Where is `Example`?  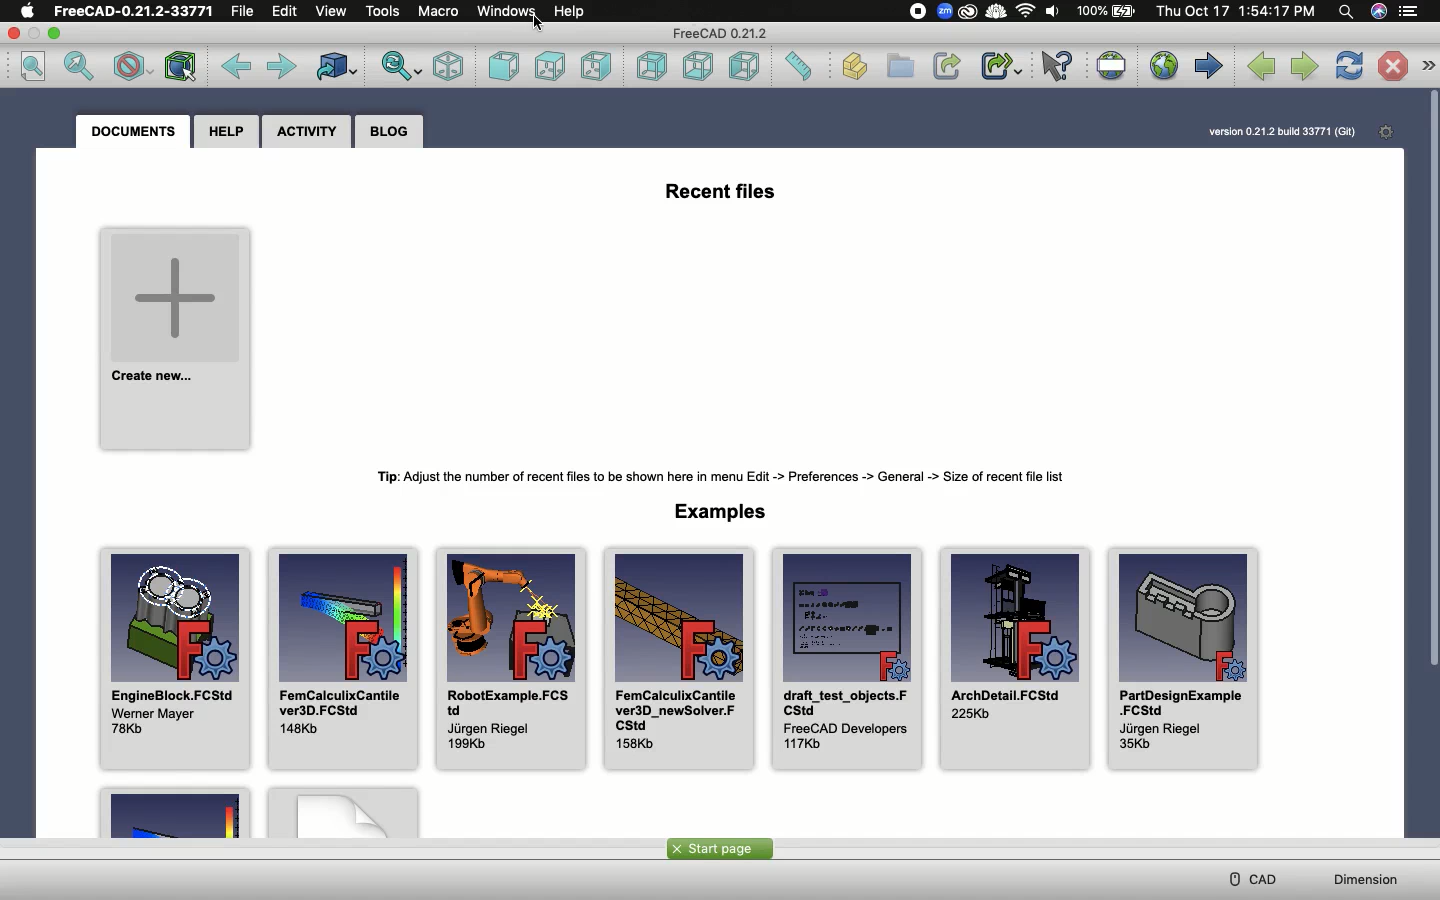 Example is located at coordinates (164, 812).